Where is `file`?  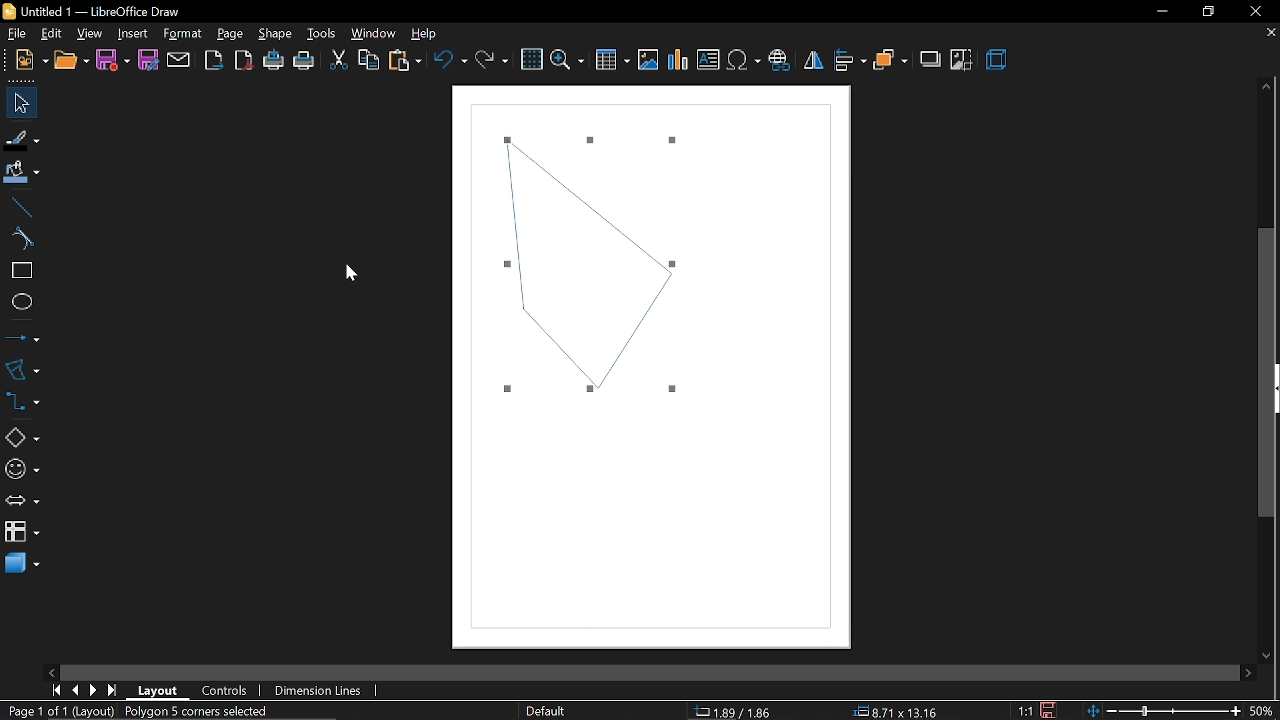 file is located at coordinates (17, 34).